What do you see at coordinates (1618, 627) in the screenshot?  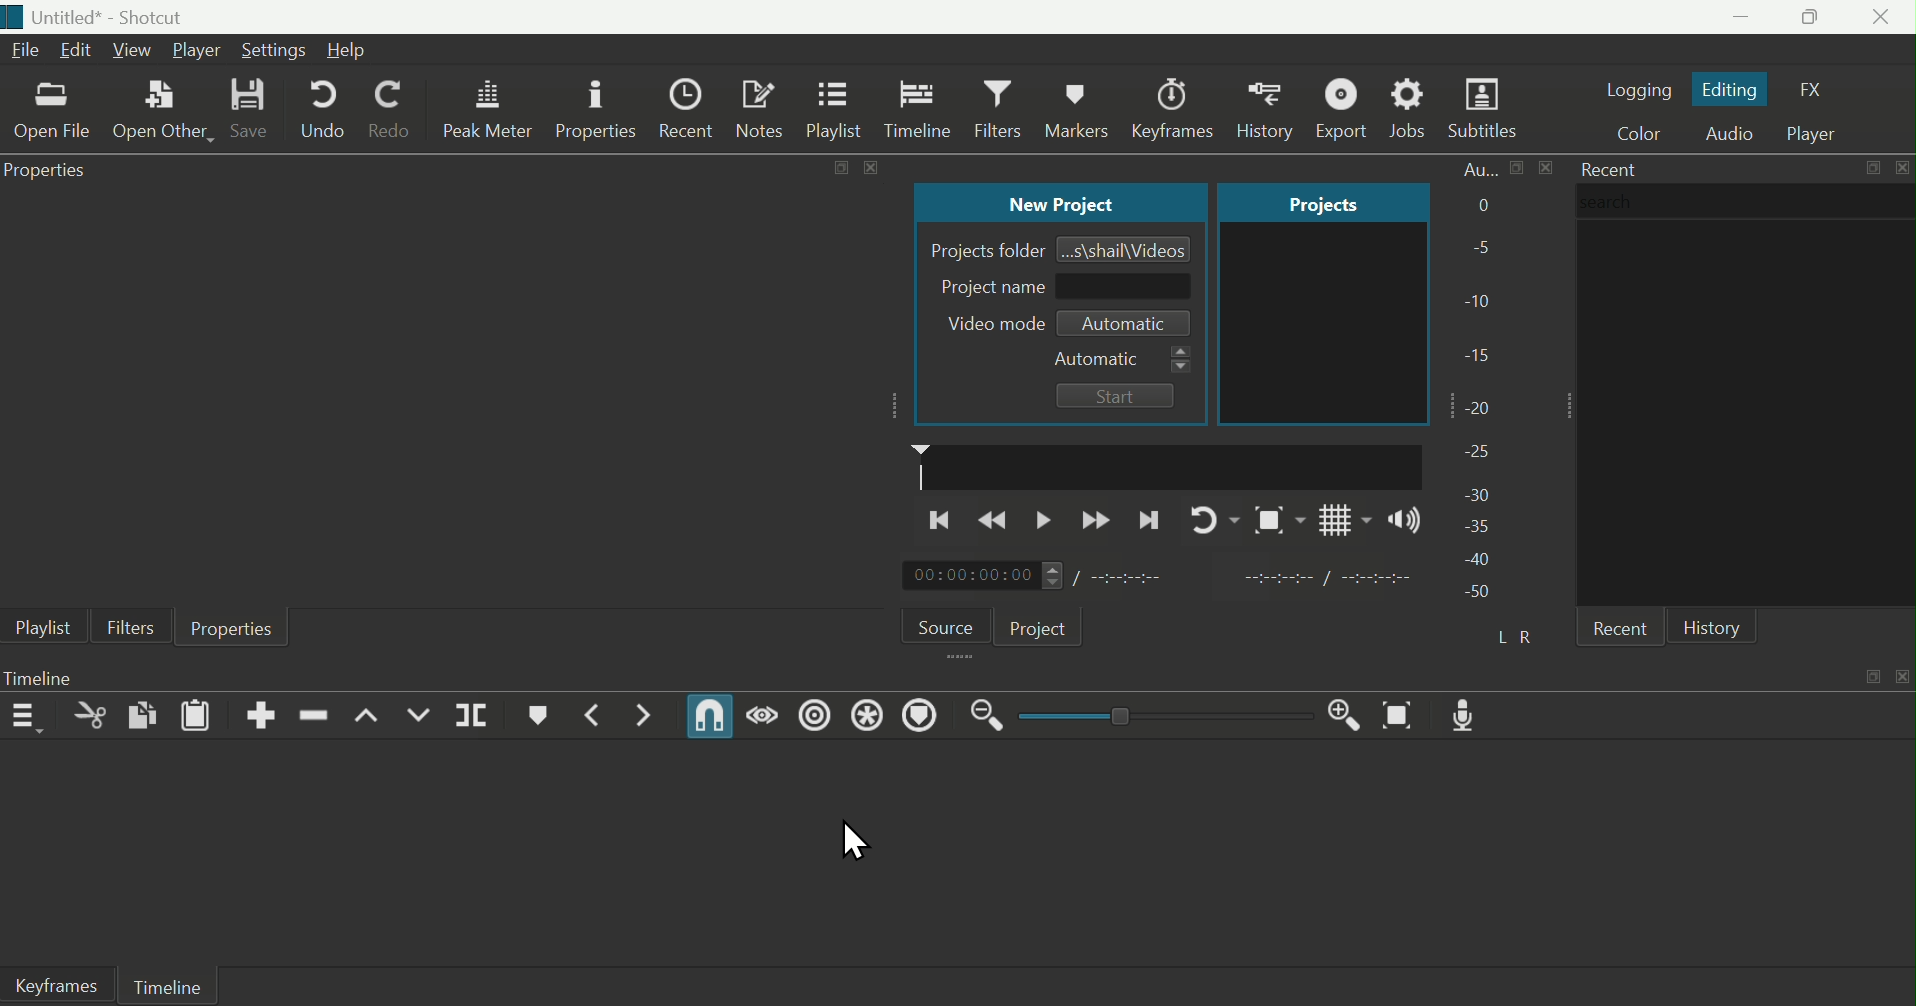 I see `recent` at bounding box center [1618, 627].